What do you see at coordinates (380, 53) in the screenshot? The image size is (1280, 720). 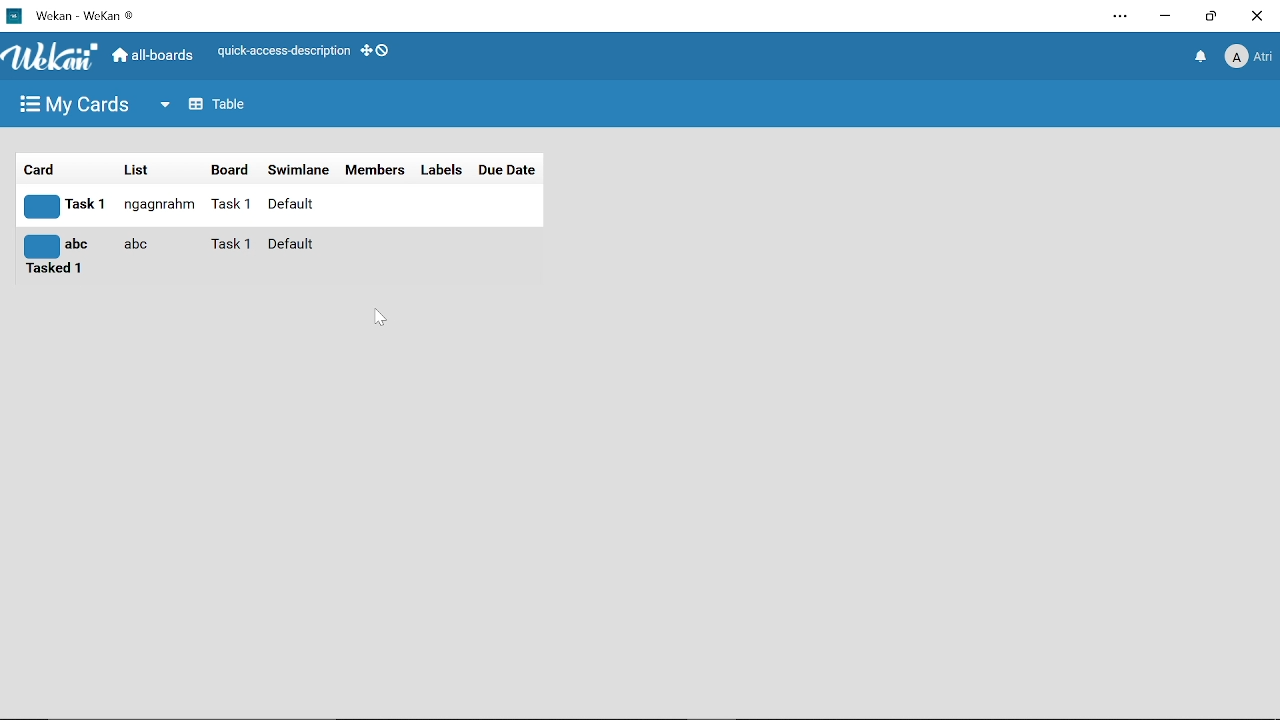 I see `Show desktop drag handles` at bounding box center [380, 53].